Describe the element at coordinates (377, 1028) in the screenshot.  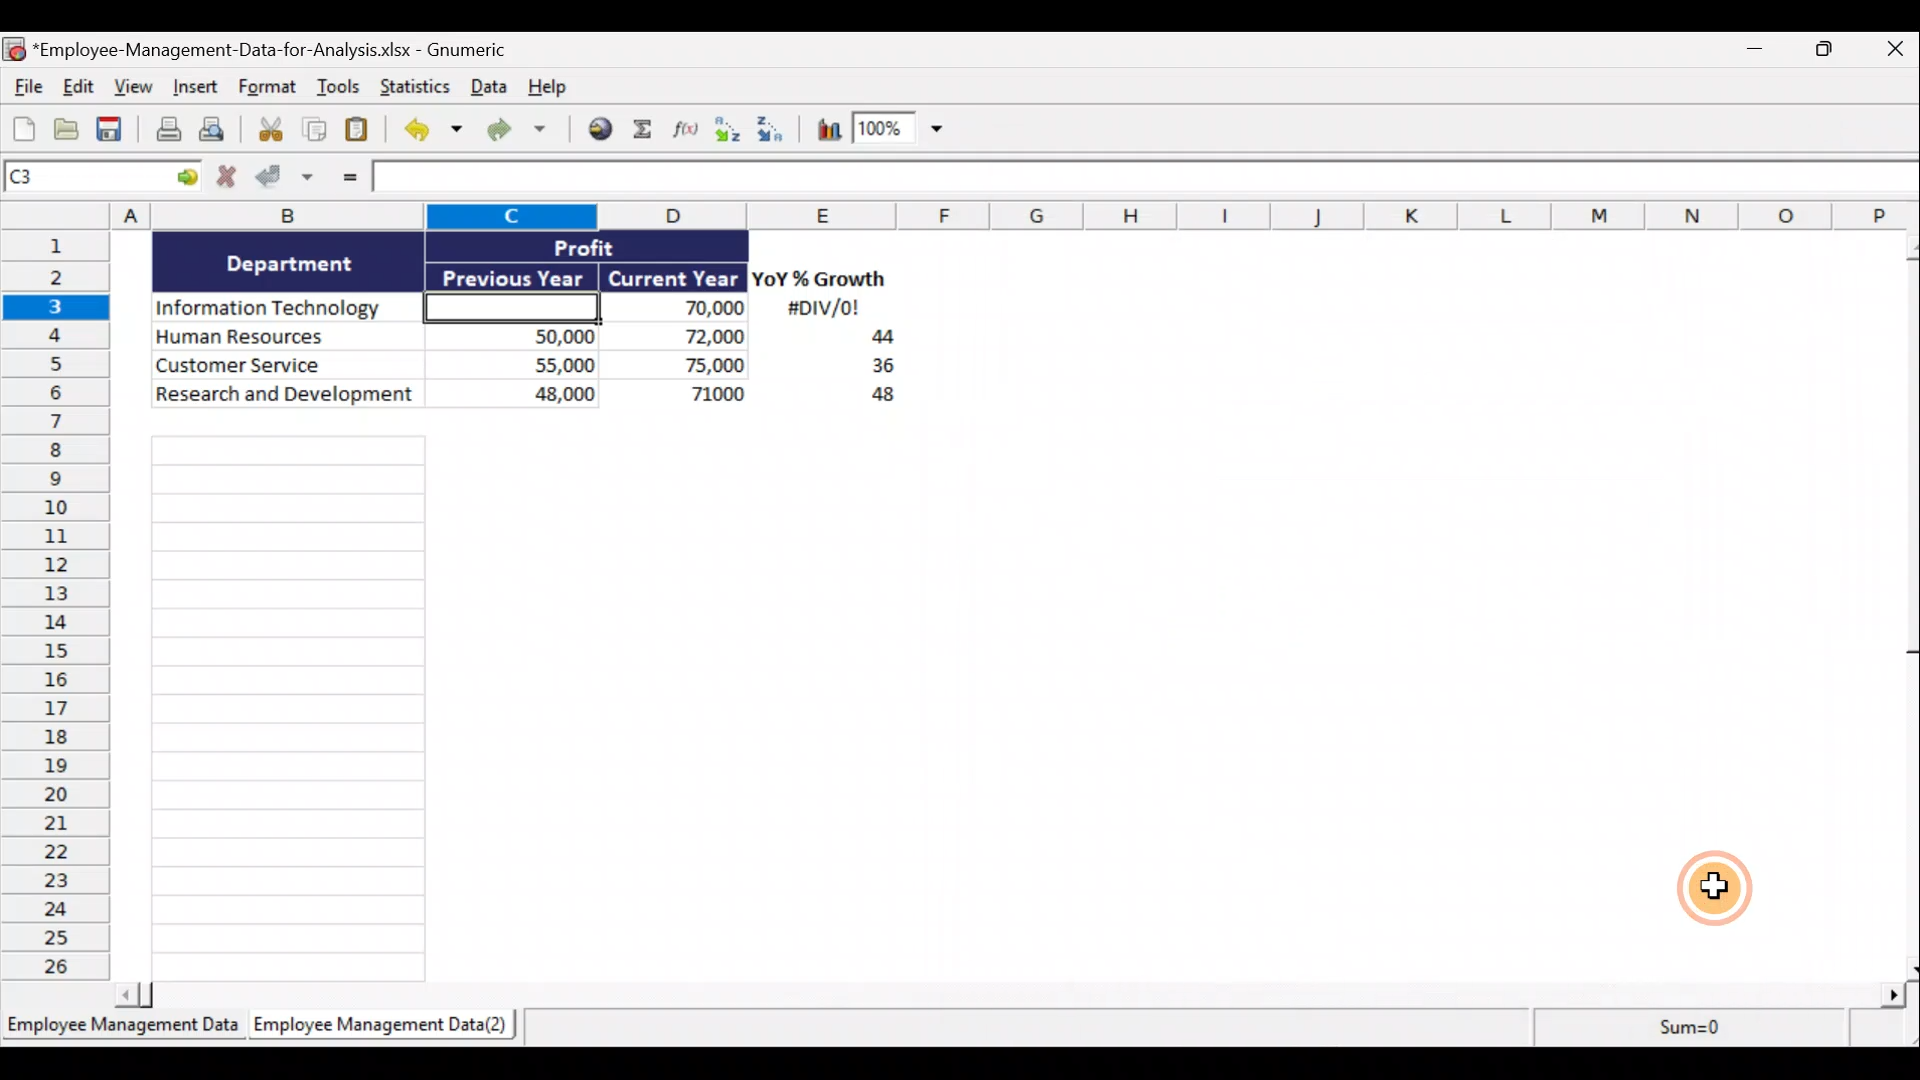
I see `Employee Management Data(2)` at that location.